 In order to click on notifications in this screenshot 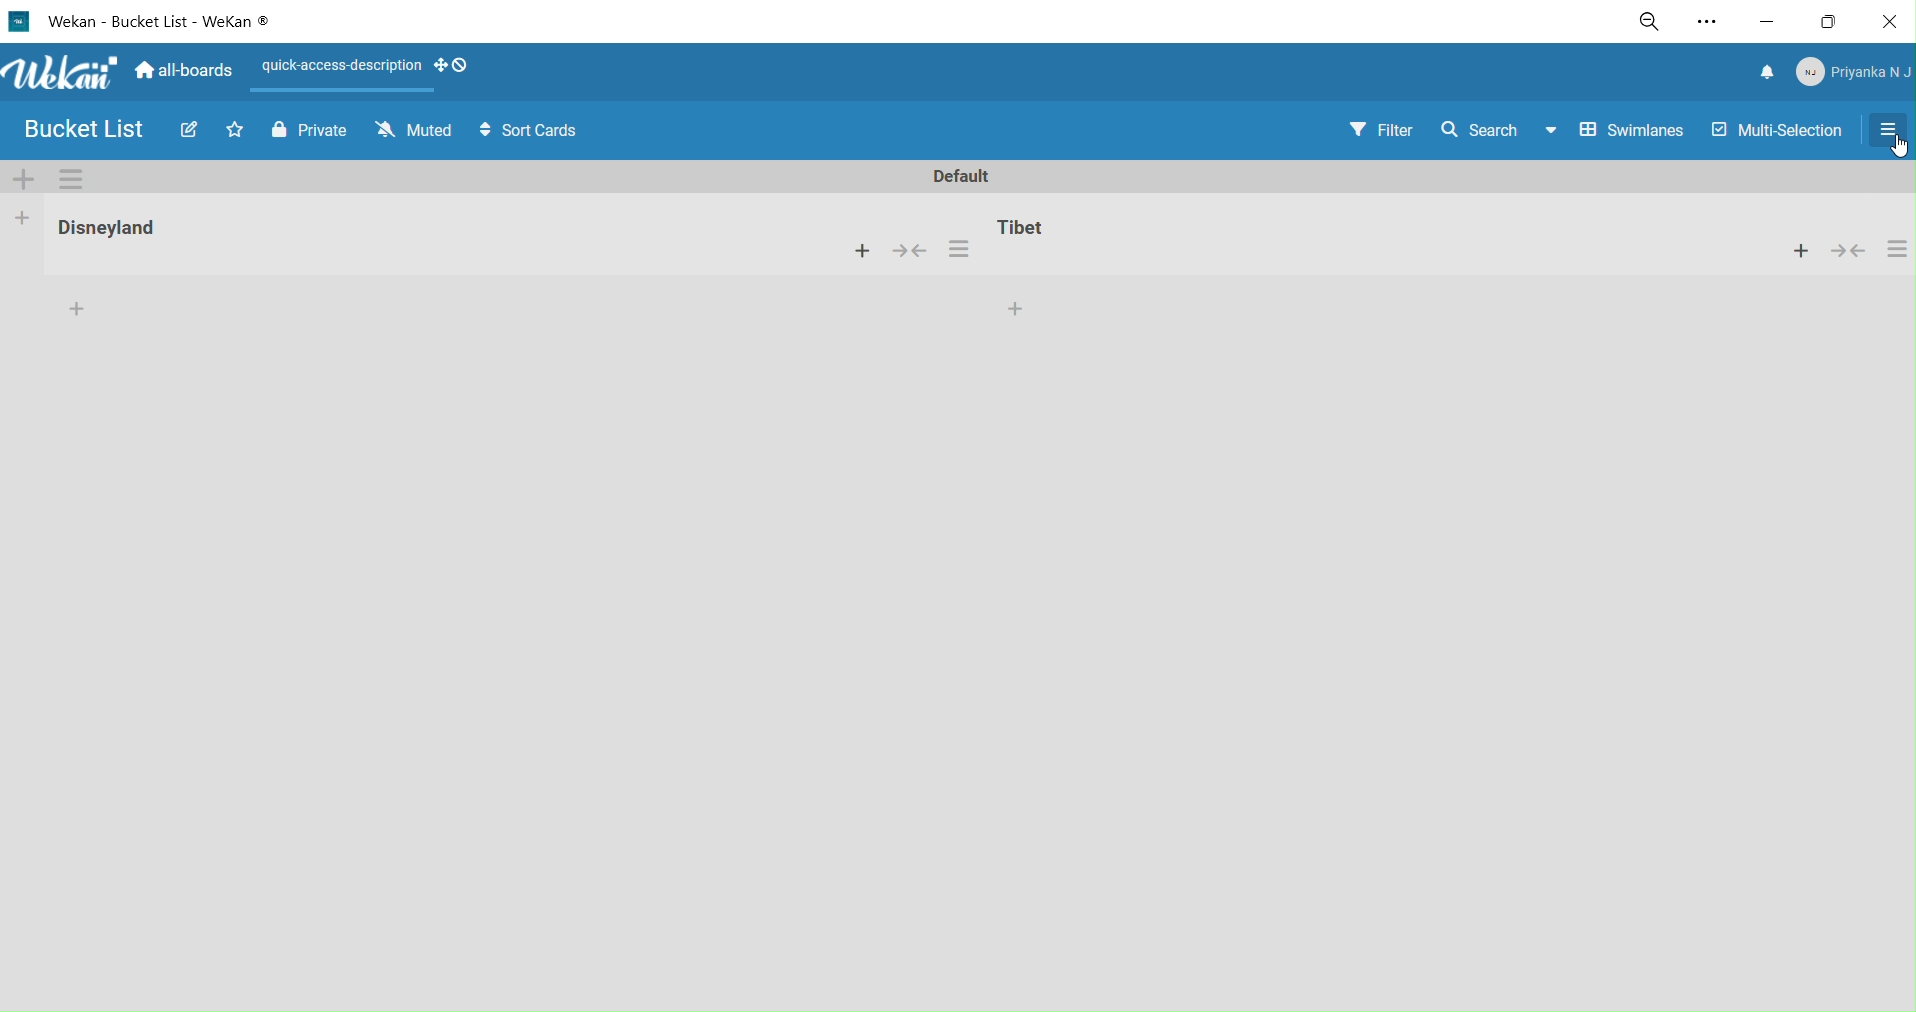, I will do `click(1763, 73)`.